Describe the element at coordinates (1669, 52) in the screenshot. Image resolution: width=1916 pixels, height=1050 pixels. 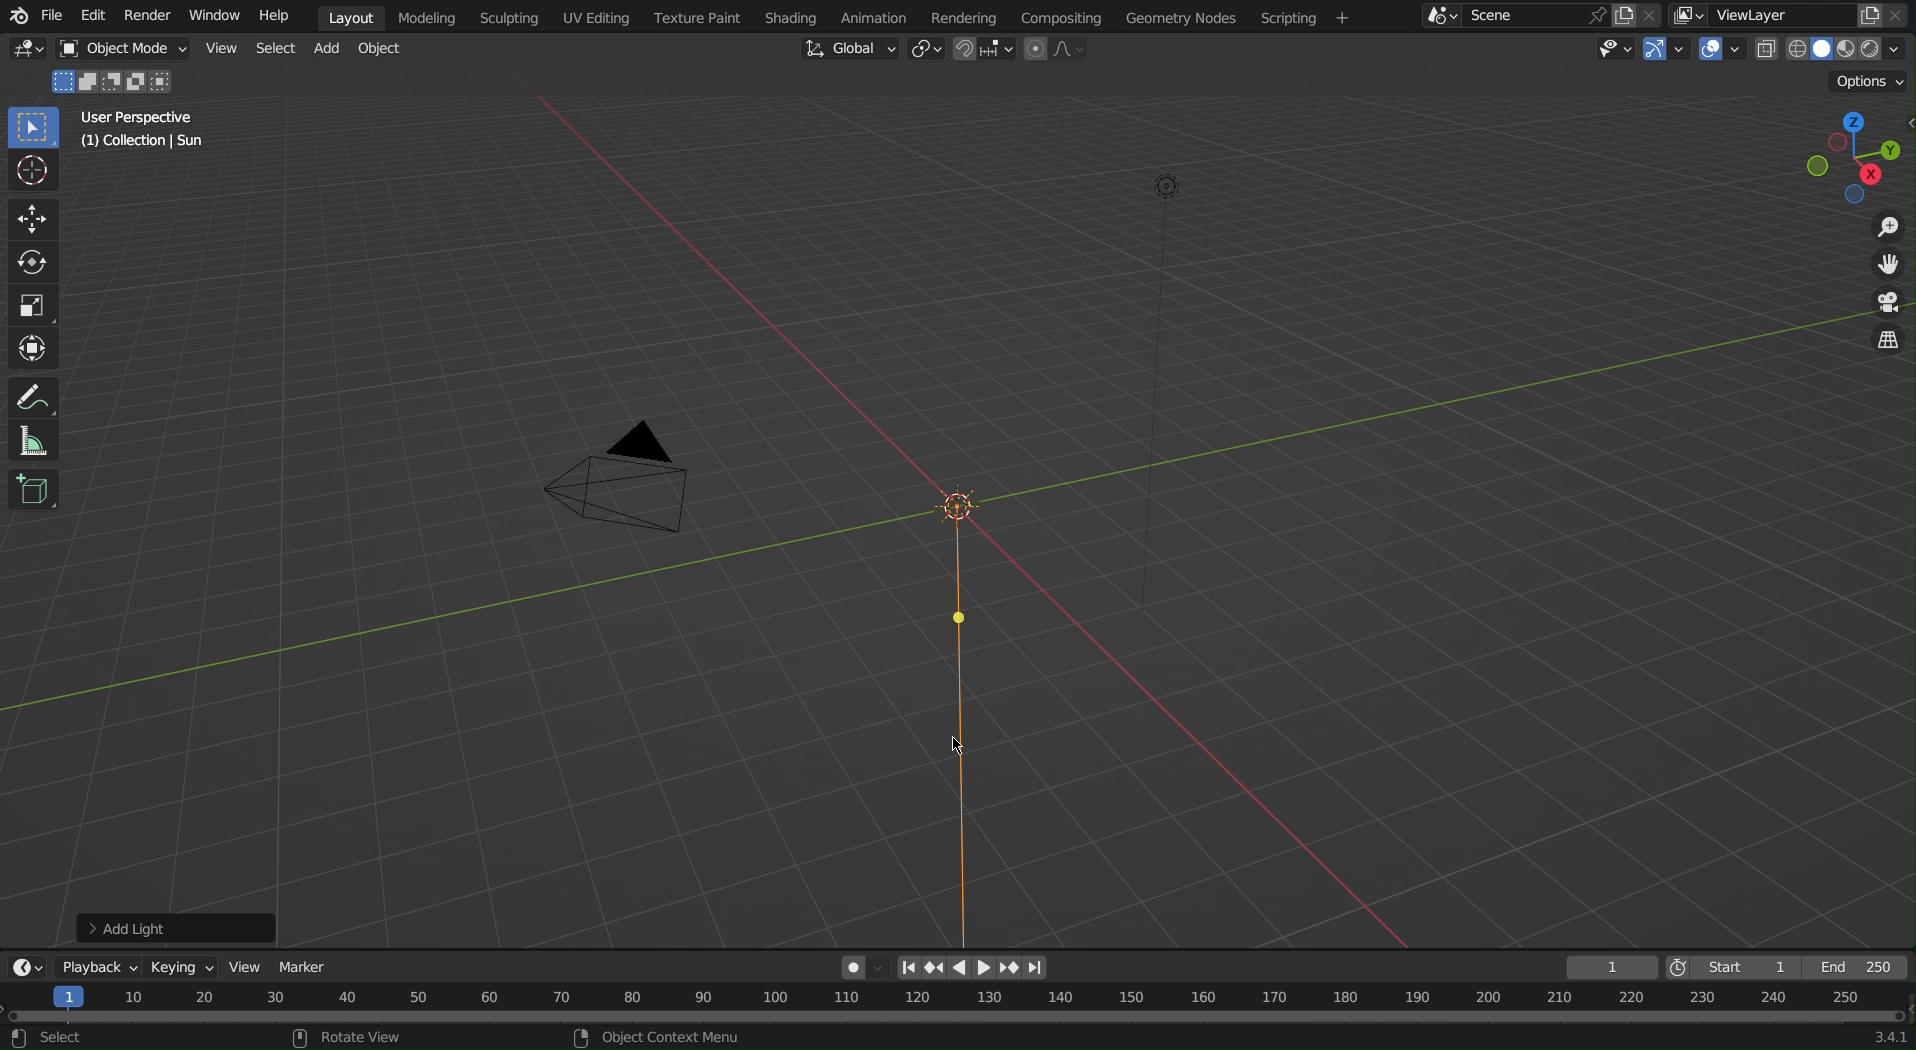
I see `Show Gizmos` at that location.